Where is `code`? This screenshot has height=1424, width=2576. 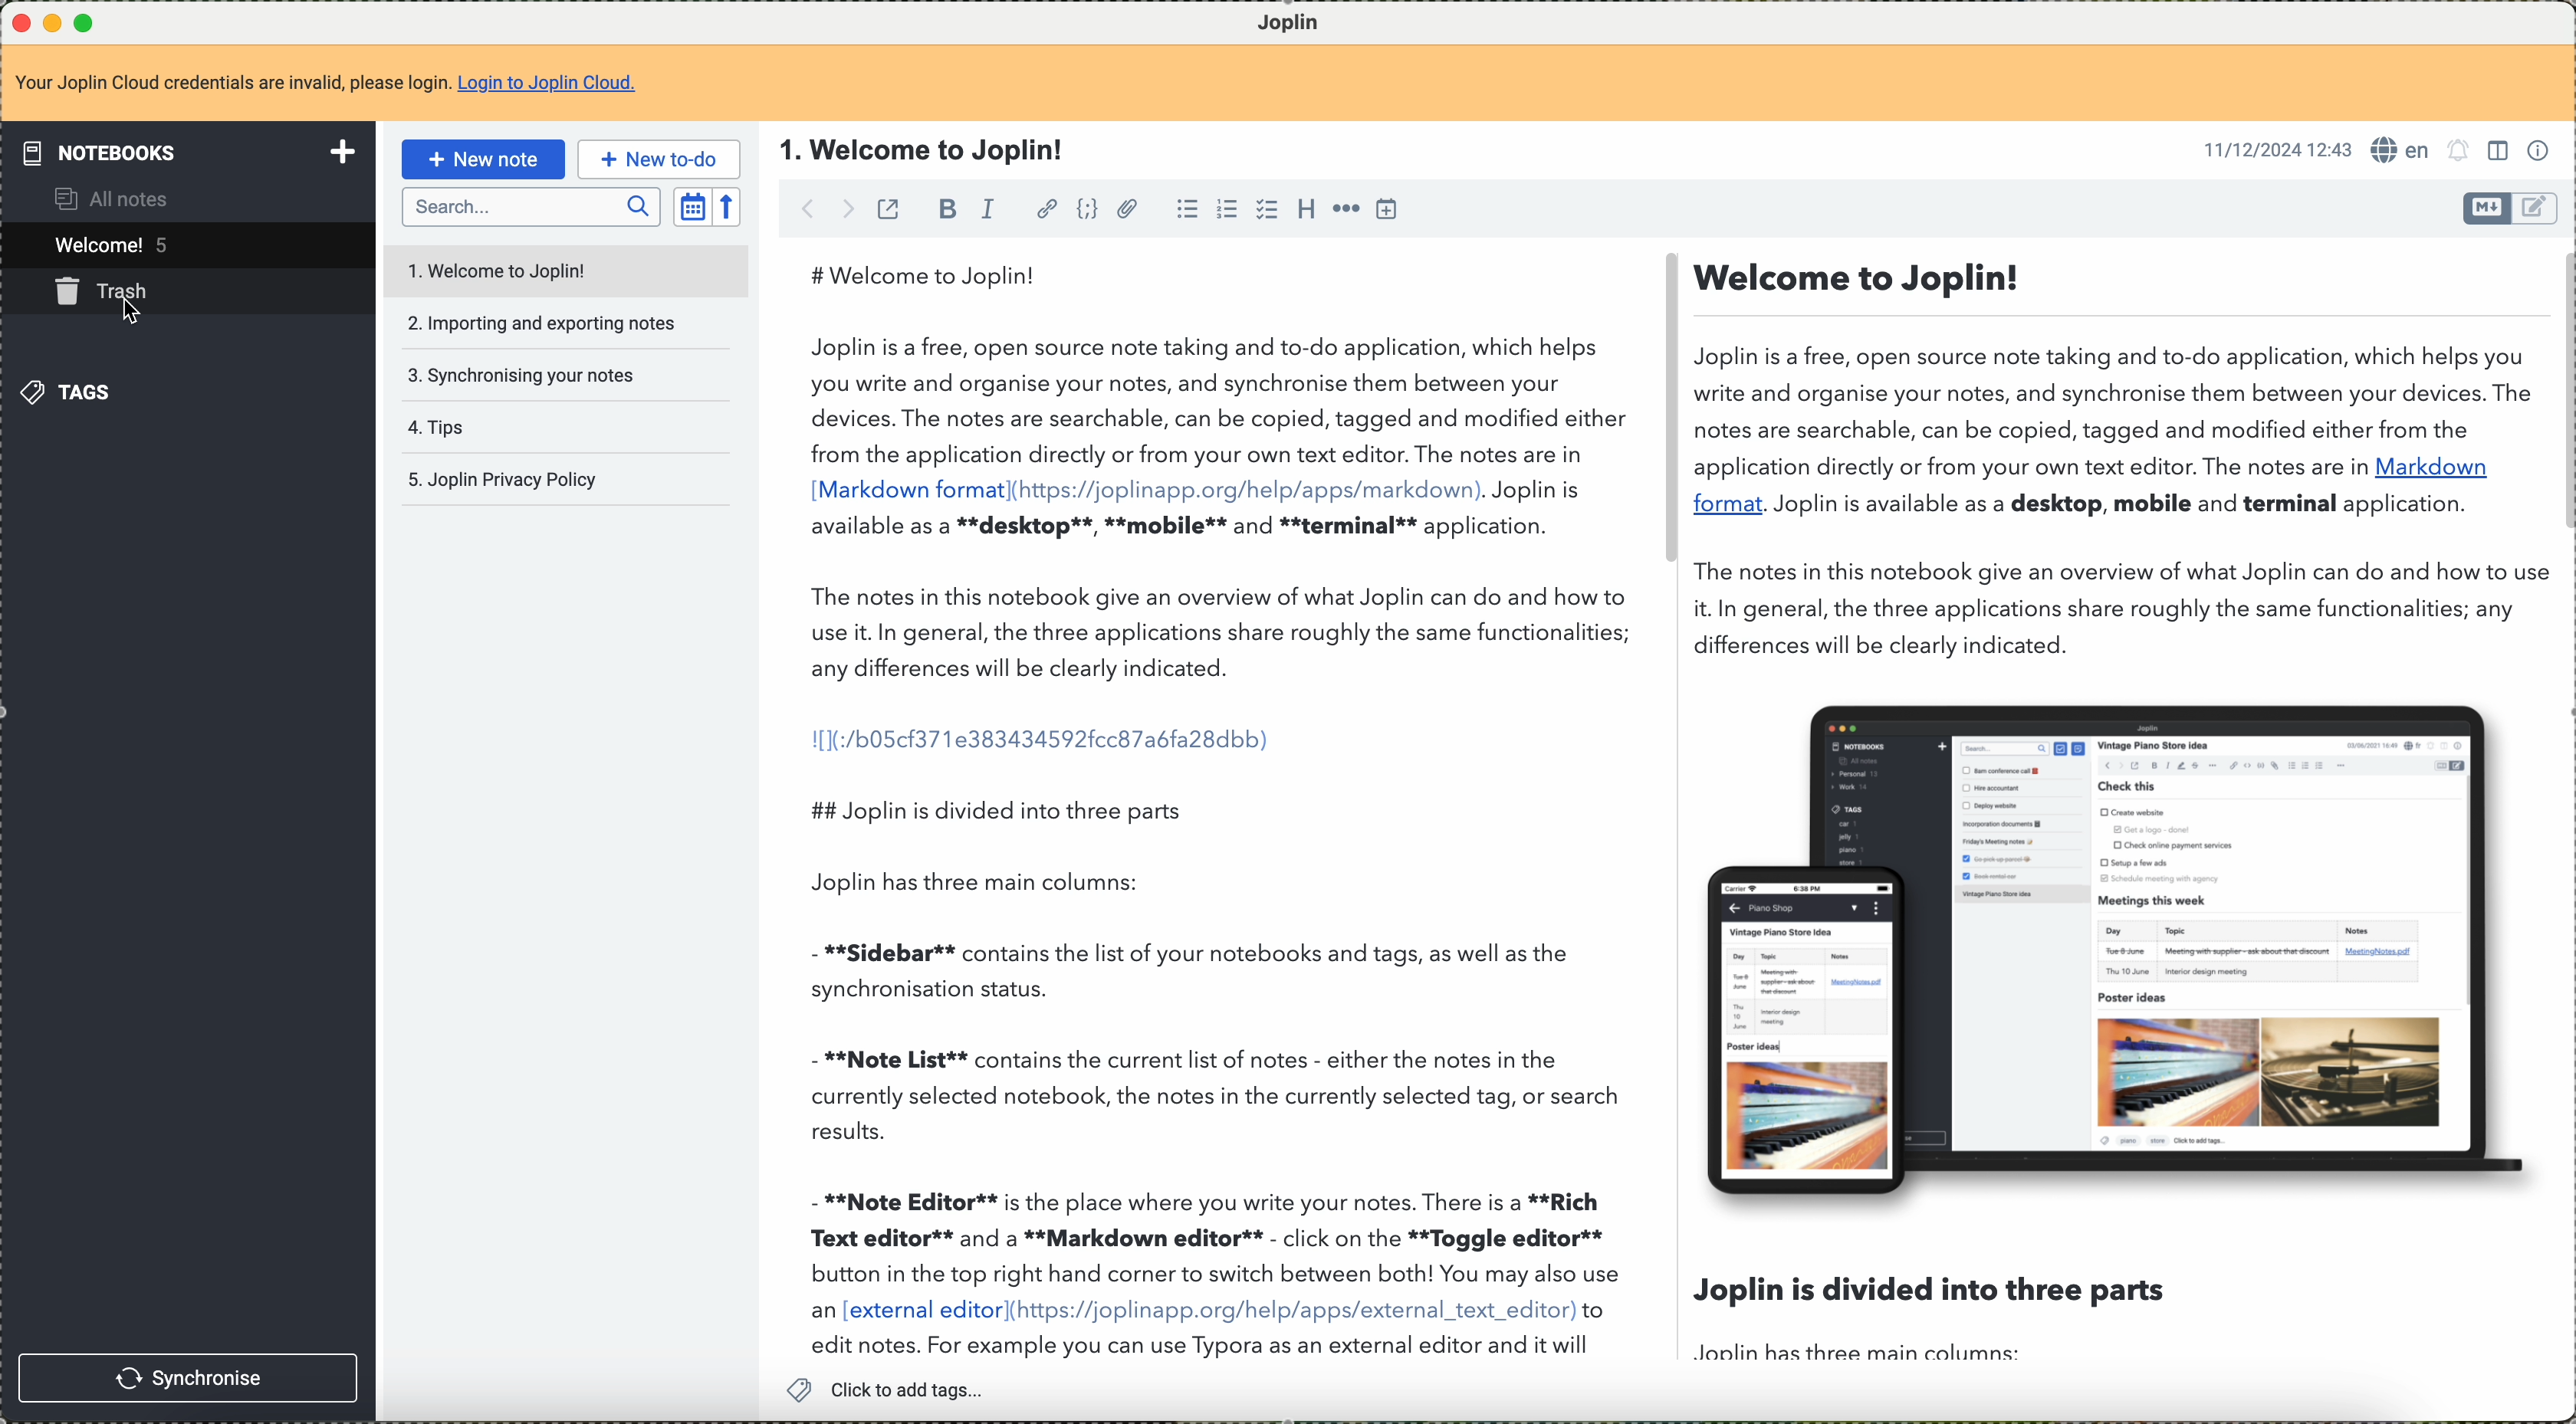 code is located at coordinates (1088, 210).